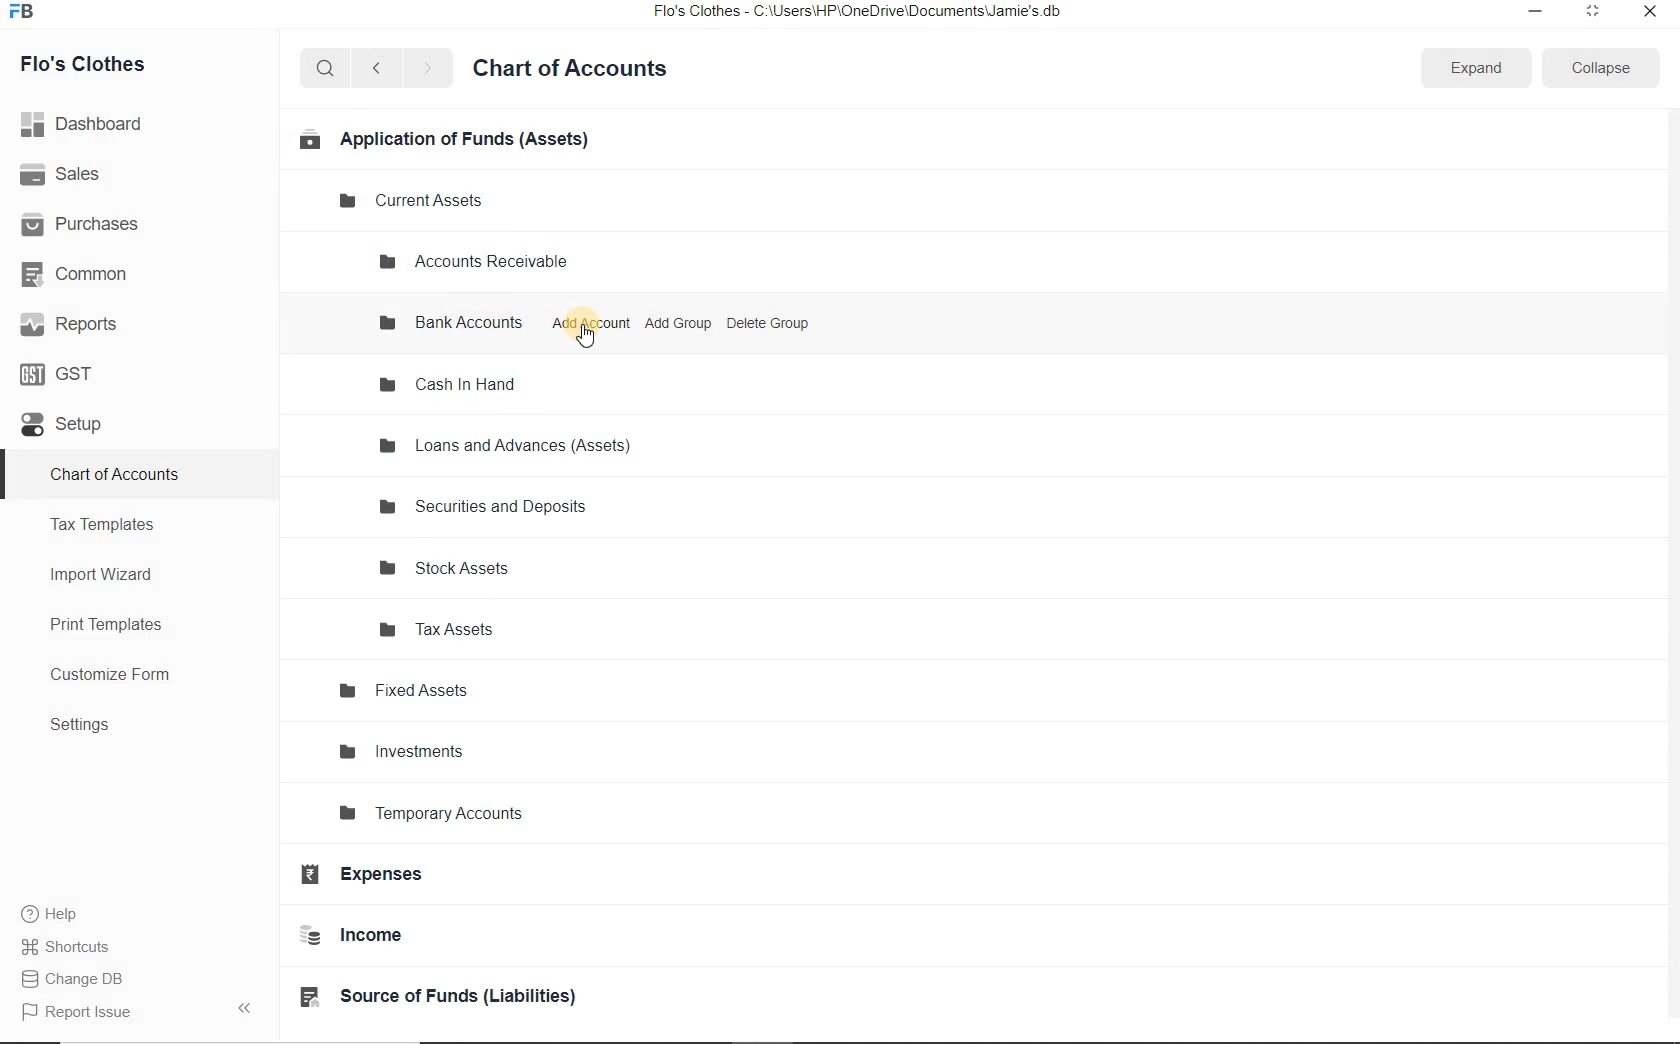 The image size is (1680, 1044). Describe the element at coordinates (1477, 67) in the screenshot. I see `Expand` at that location.